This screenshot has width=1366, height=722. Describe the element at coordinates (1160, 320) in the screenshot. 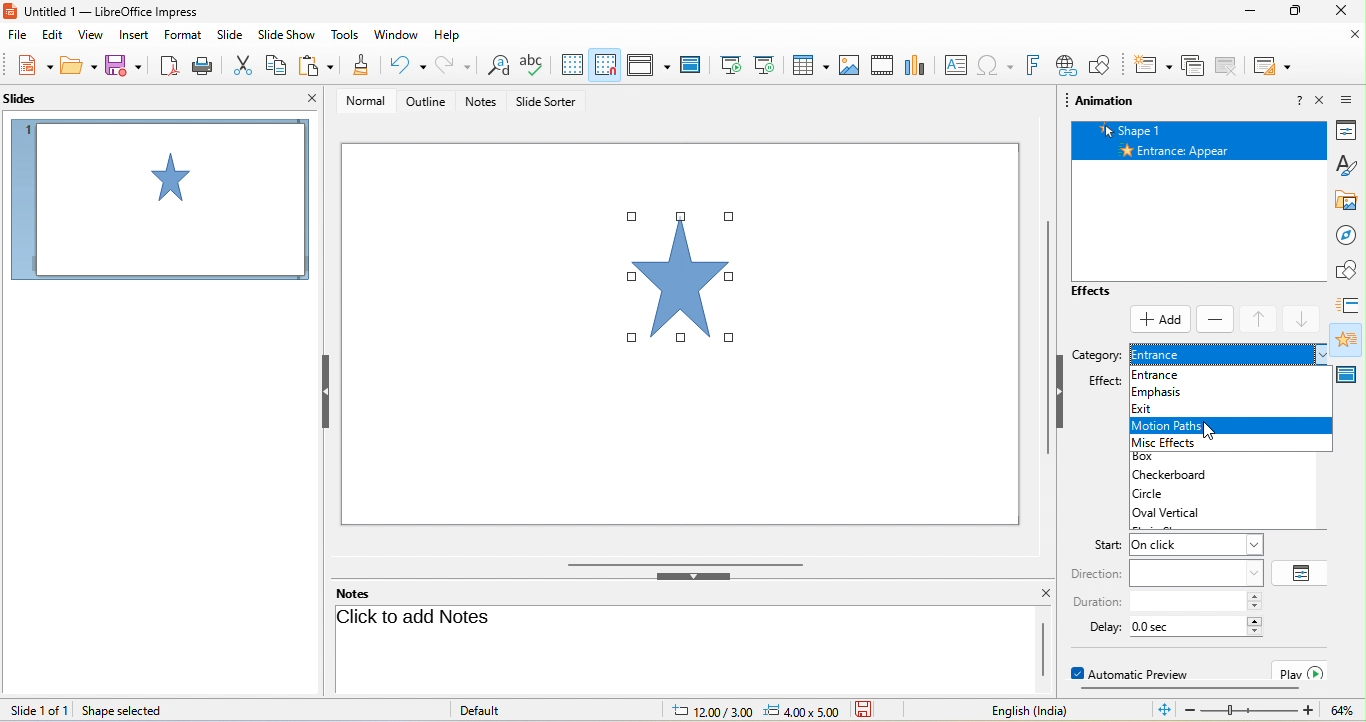

I see `select add` at that location.